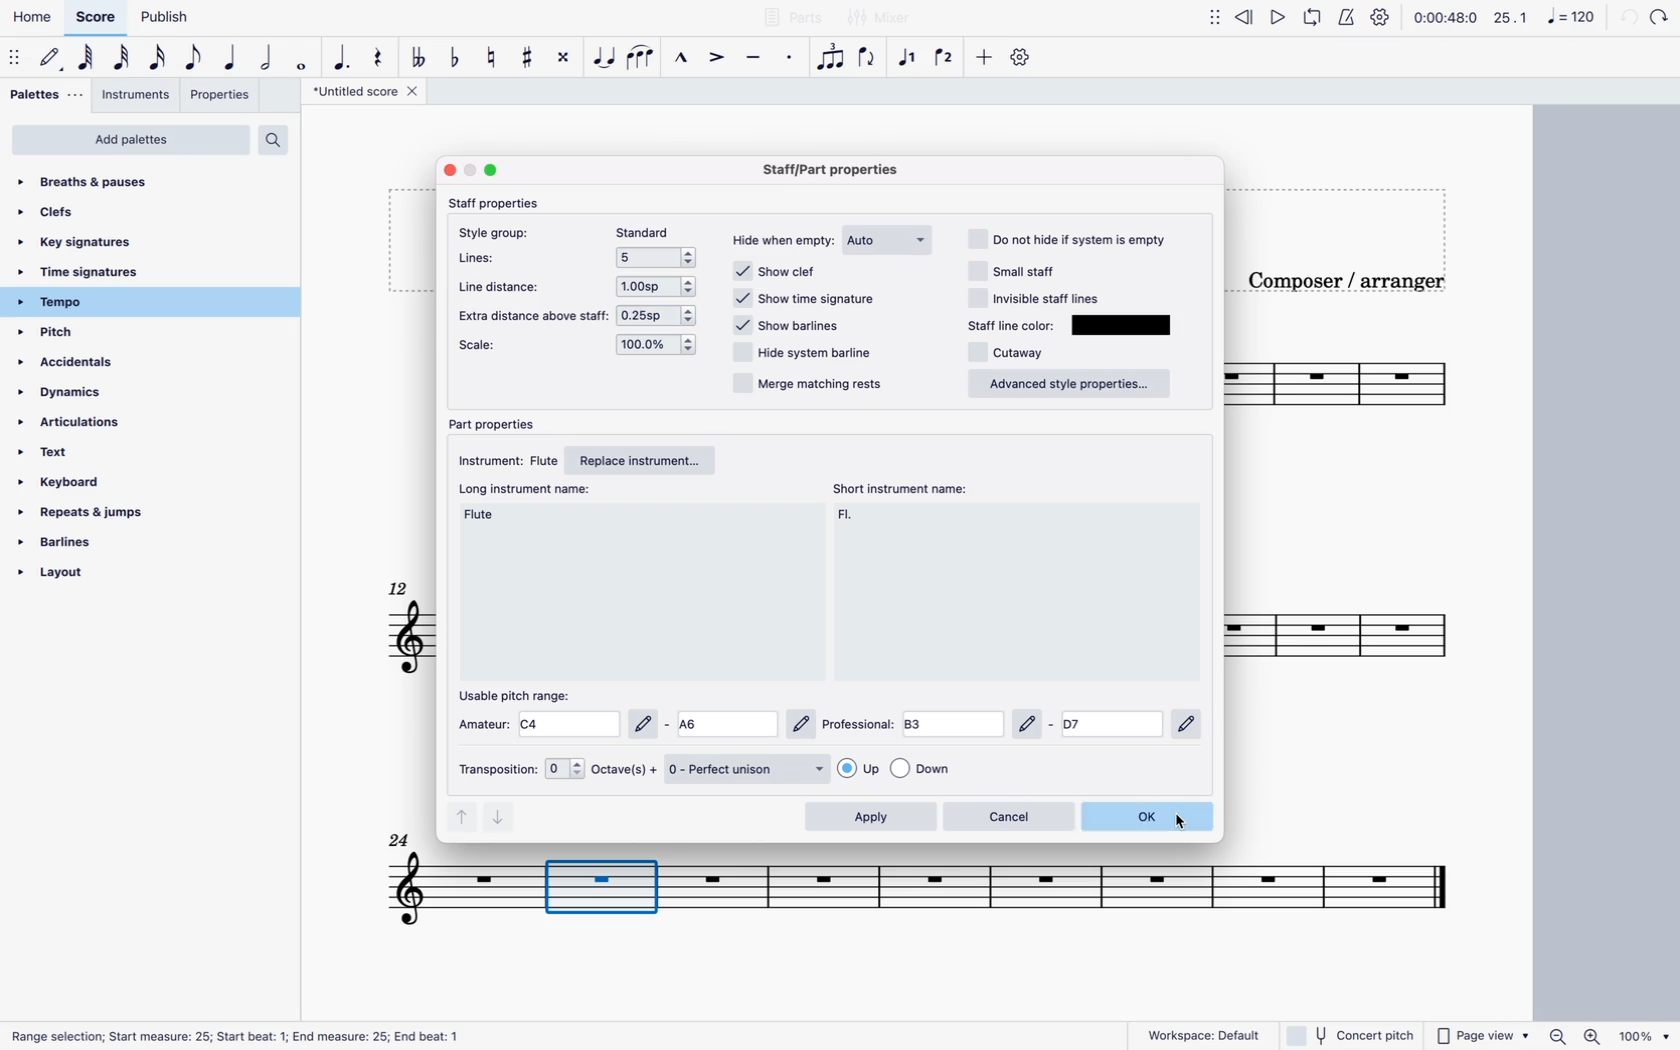 Image resolution: width=1680 pixels, height=1050 pixels. What do you see at coordinates (890, 239) in the screenshot?
I see `auto` at bounding box center [890, 239].